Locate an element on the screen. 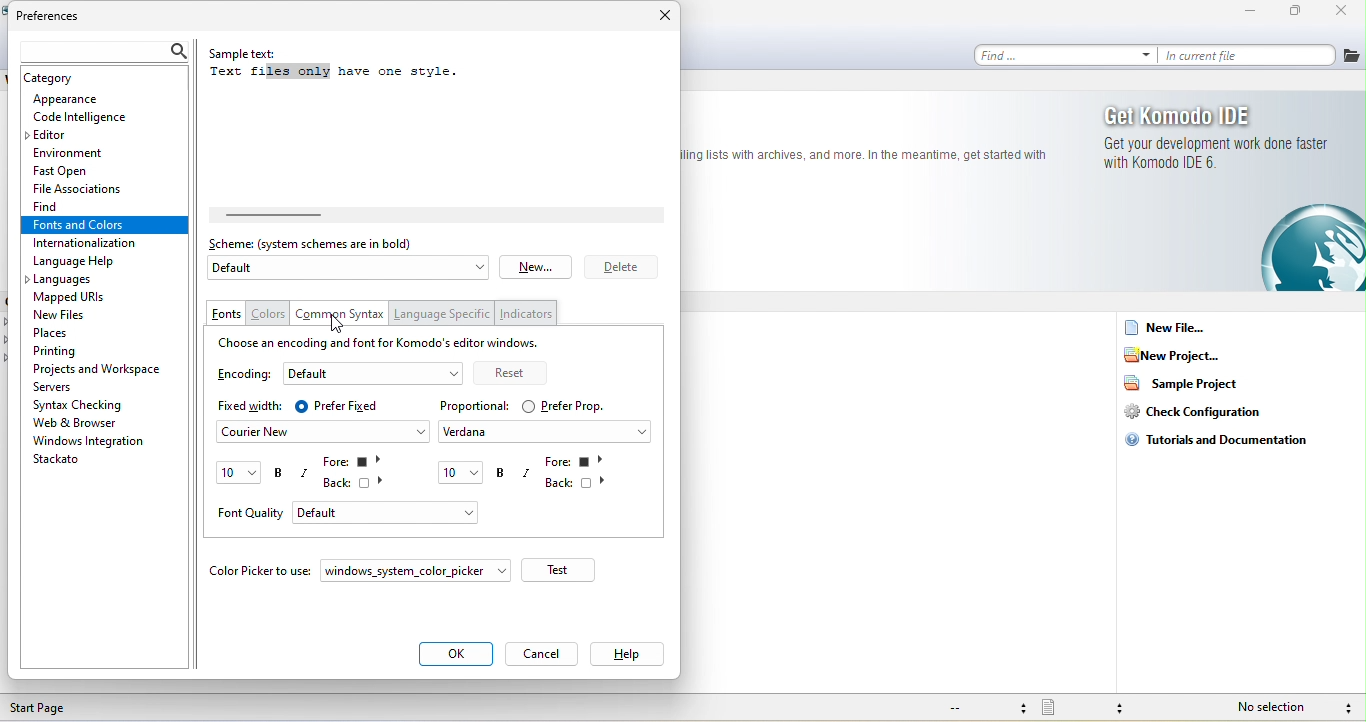  prefer prop is located at coordinates (564, 404).